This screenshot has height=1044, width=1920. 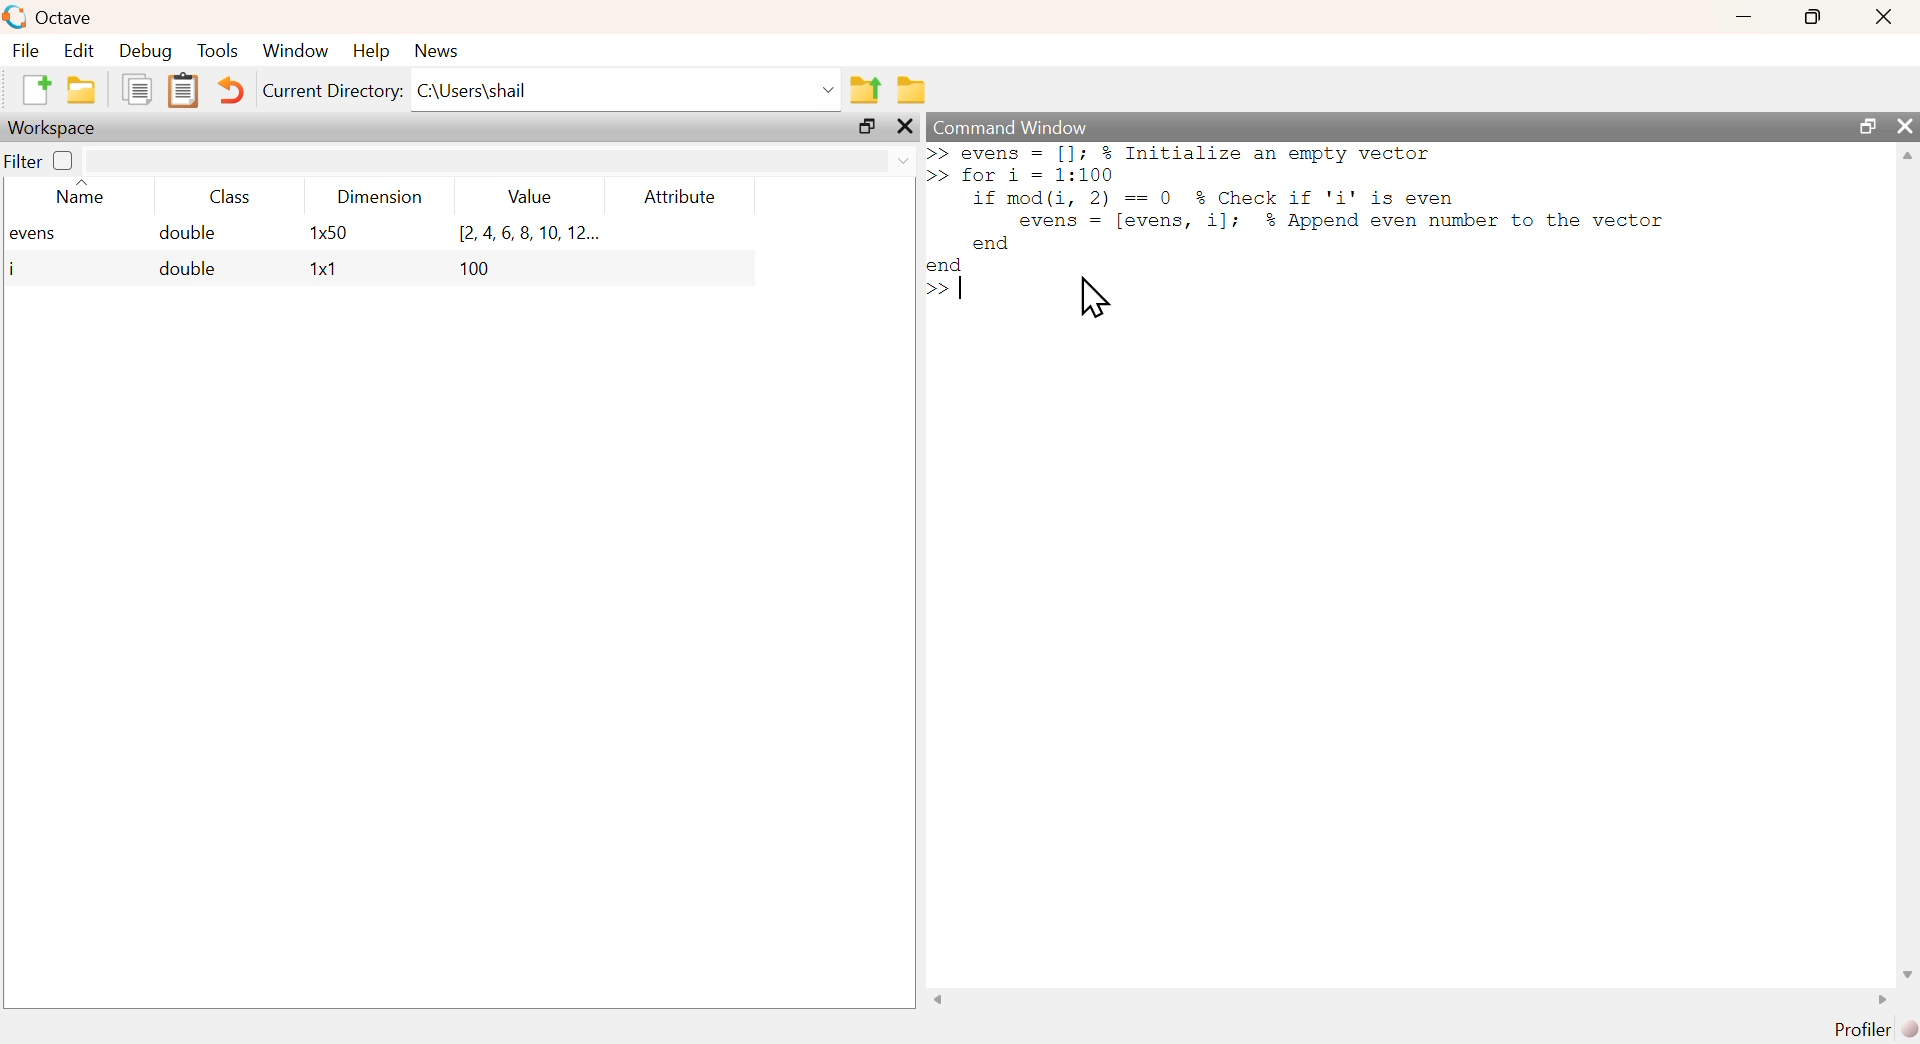 What do you see at coordinates (501, 160) in the screenshot?
I see `filter` at bounding box center [501, 160].